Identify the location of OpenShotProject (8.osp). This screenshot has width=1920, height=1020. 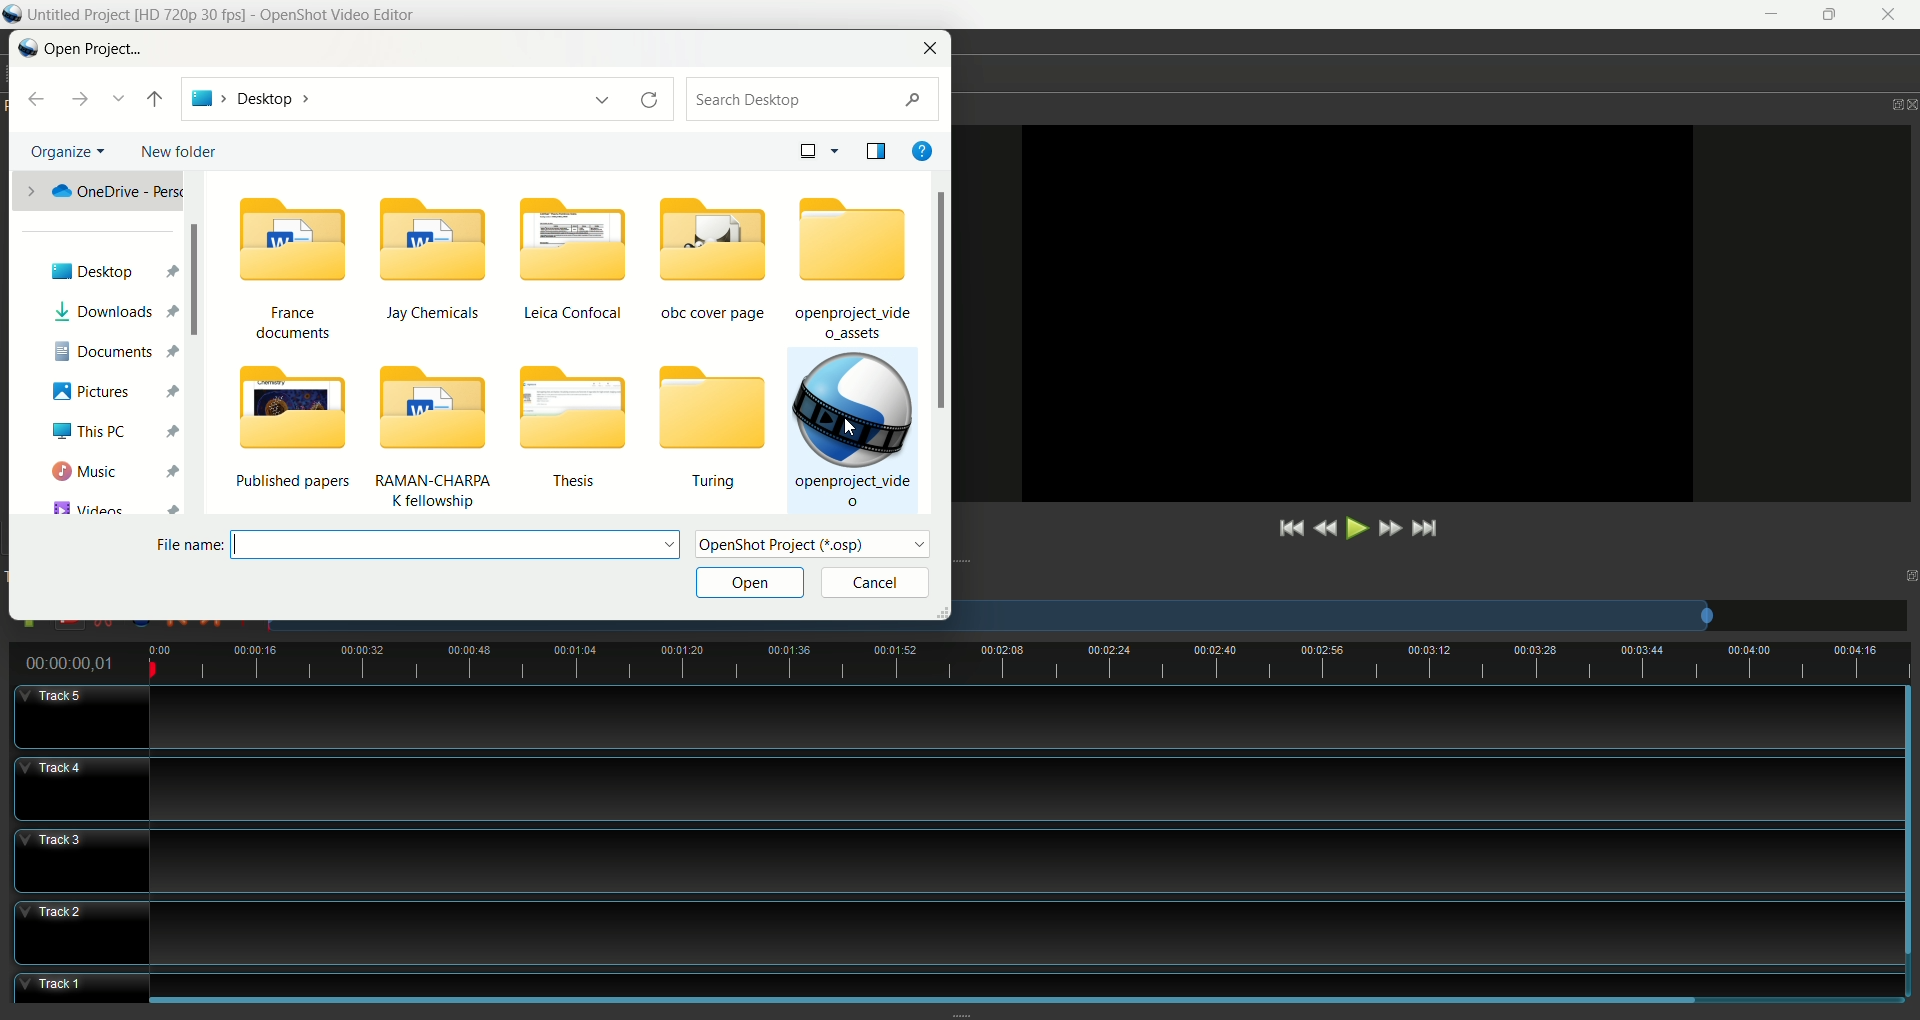
(817, 547).